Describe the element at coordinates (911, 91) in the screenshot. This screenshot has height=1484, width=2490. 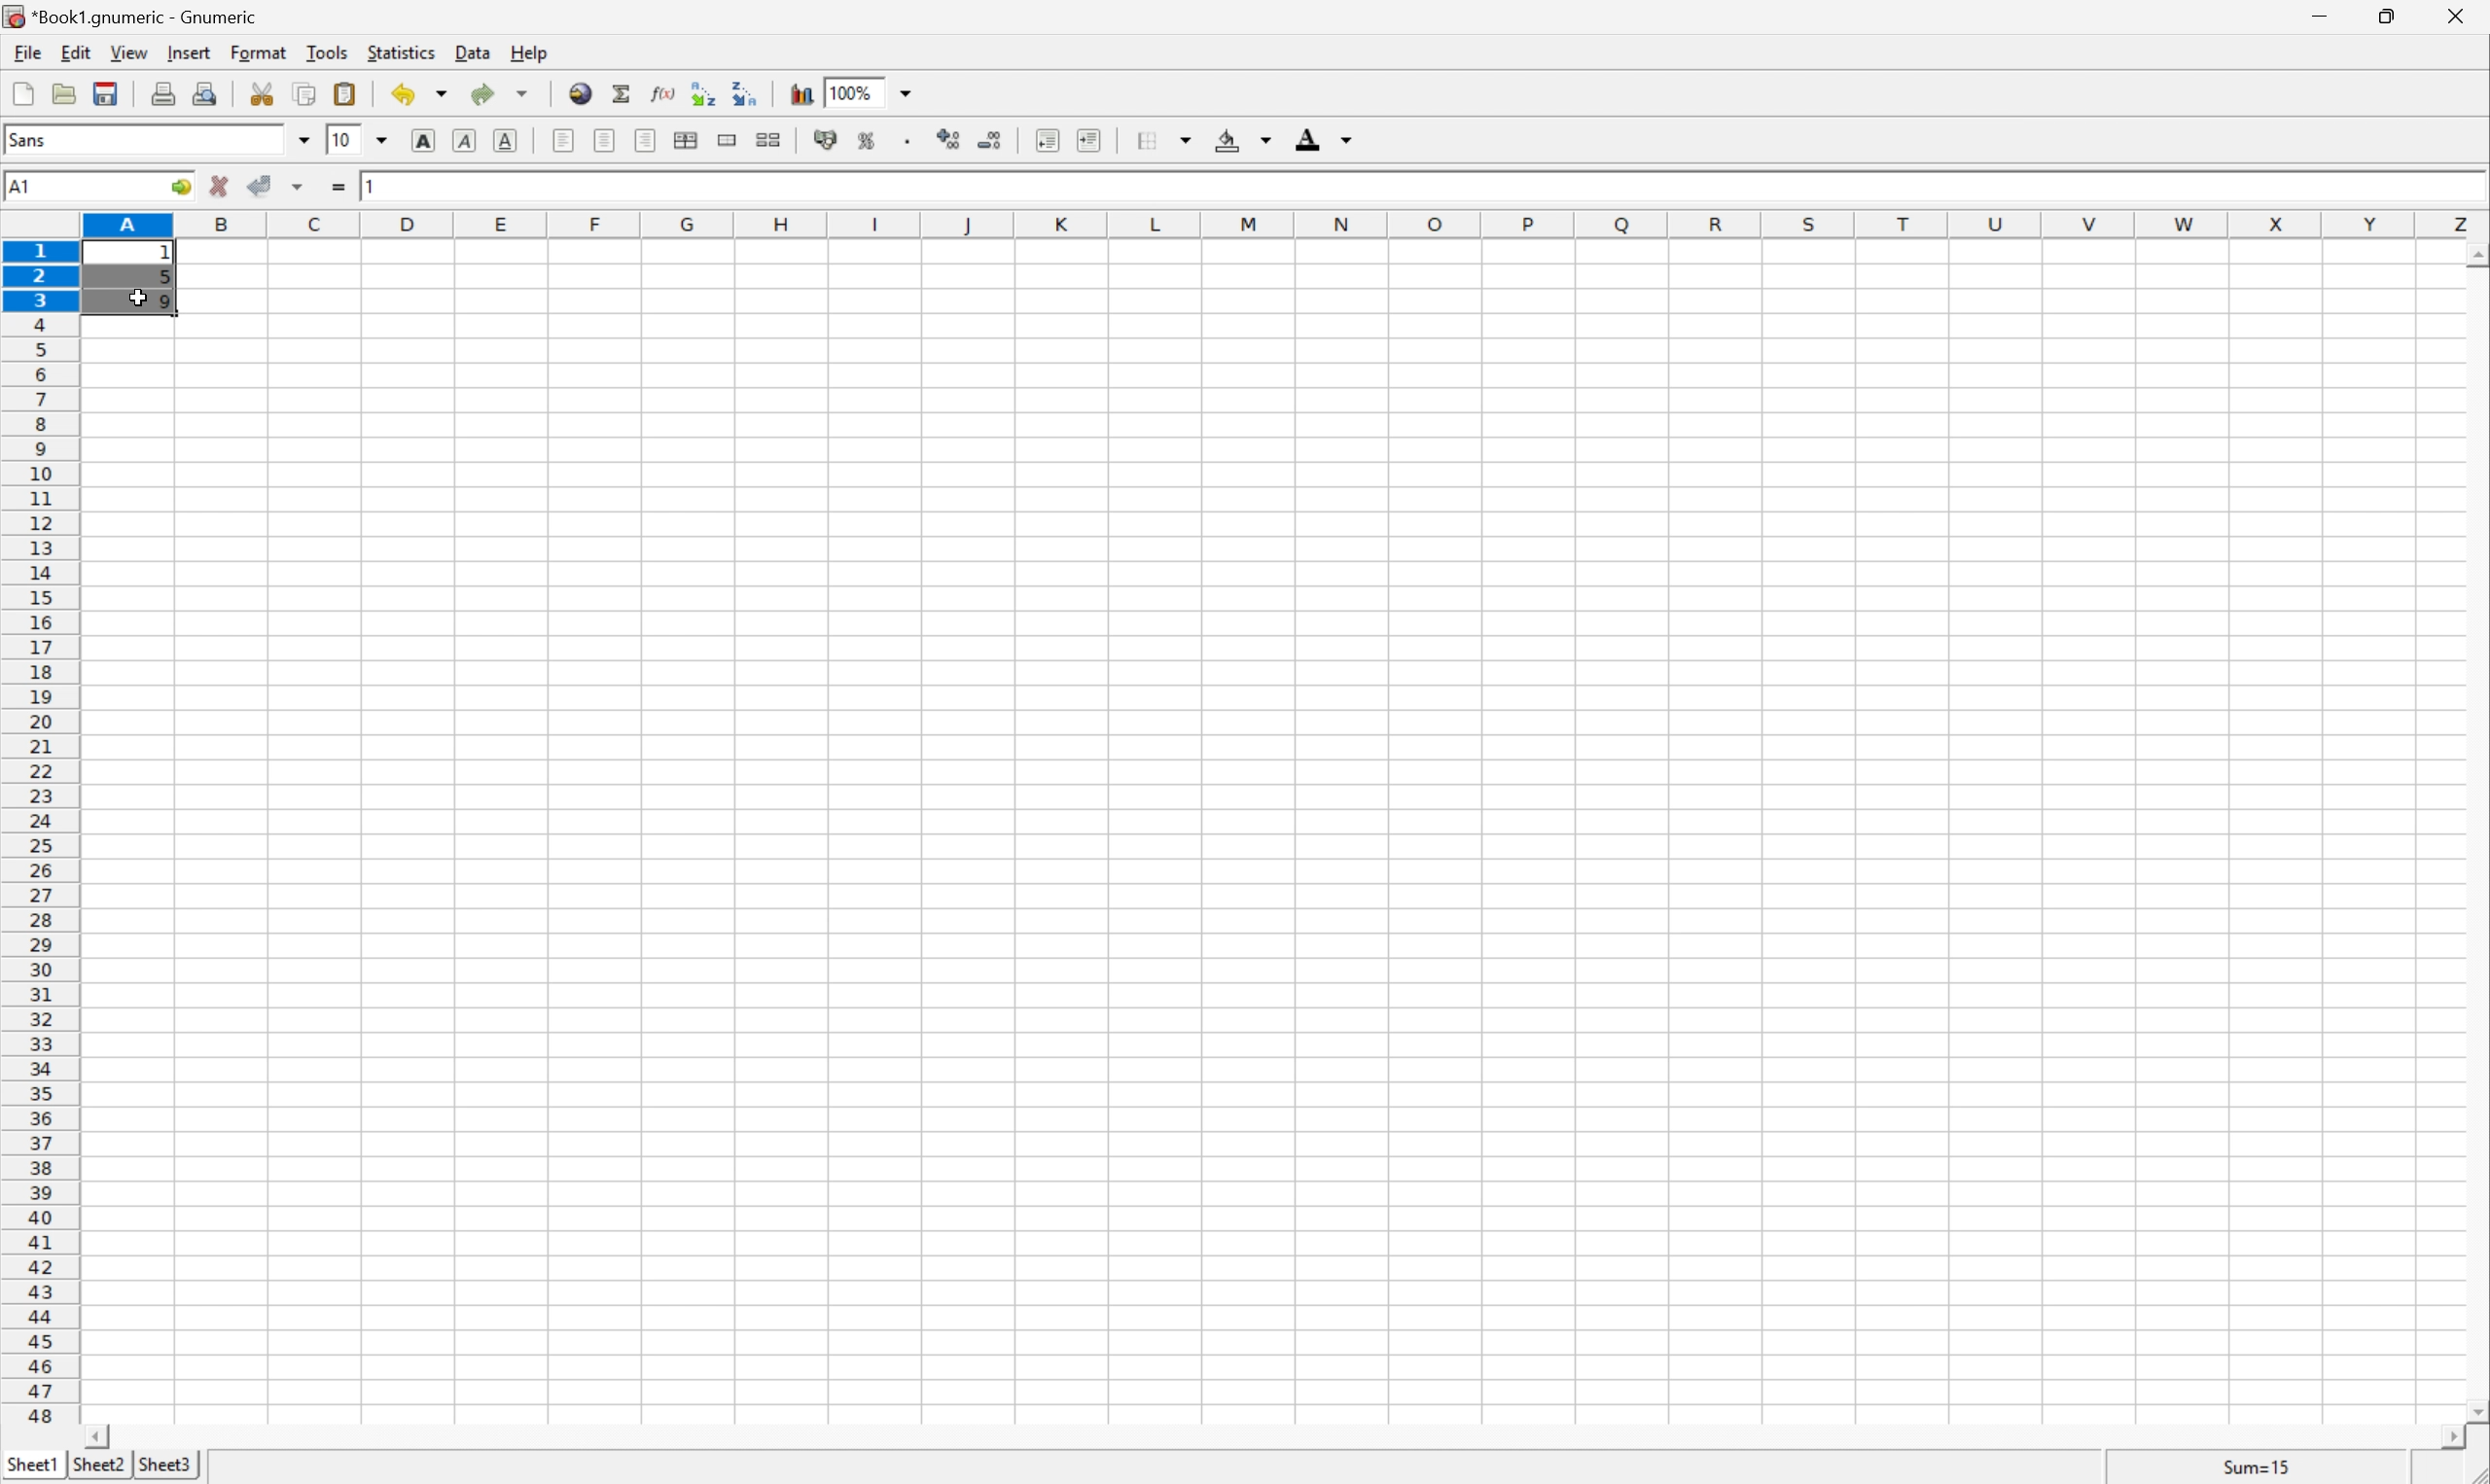
I see `drop down` at that location.